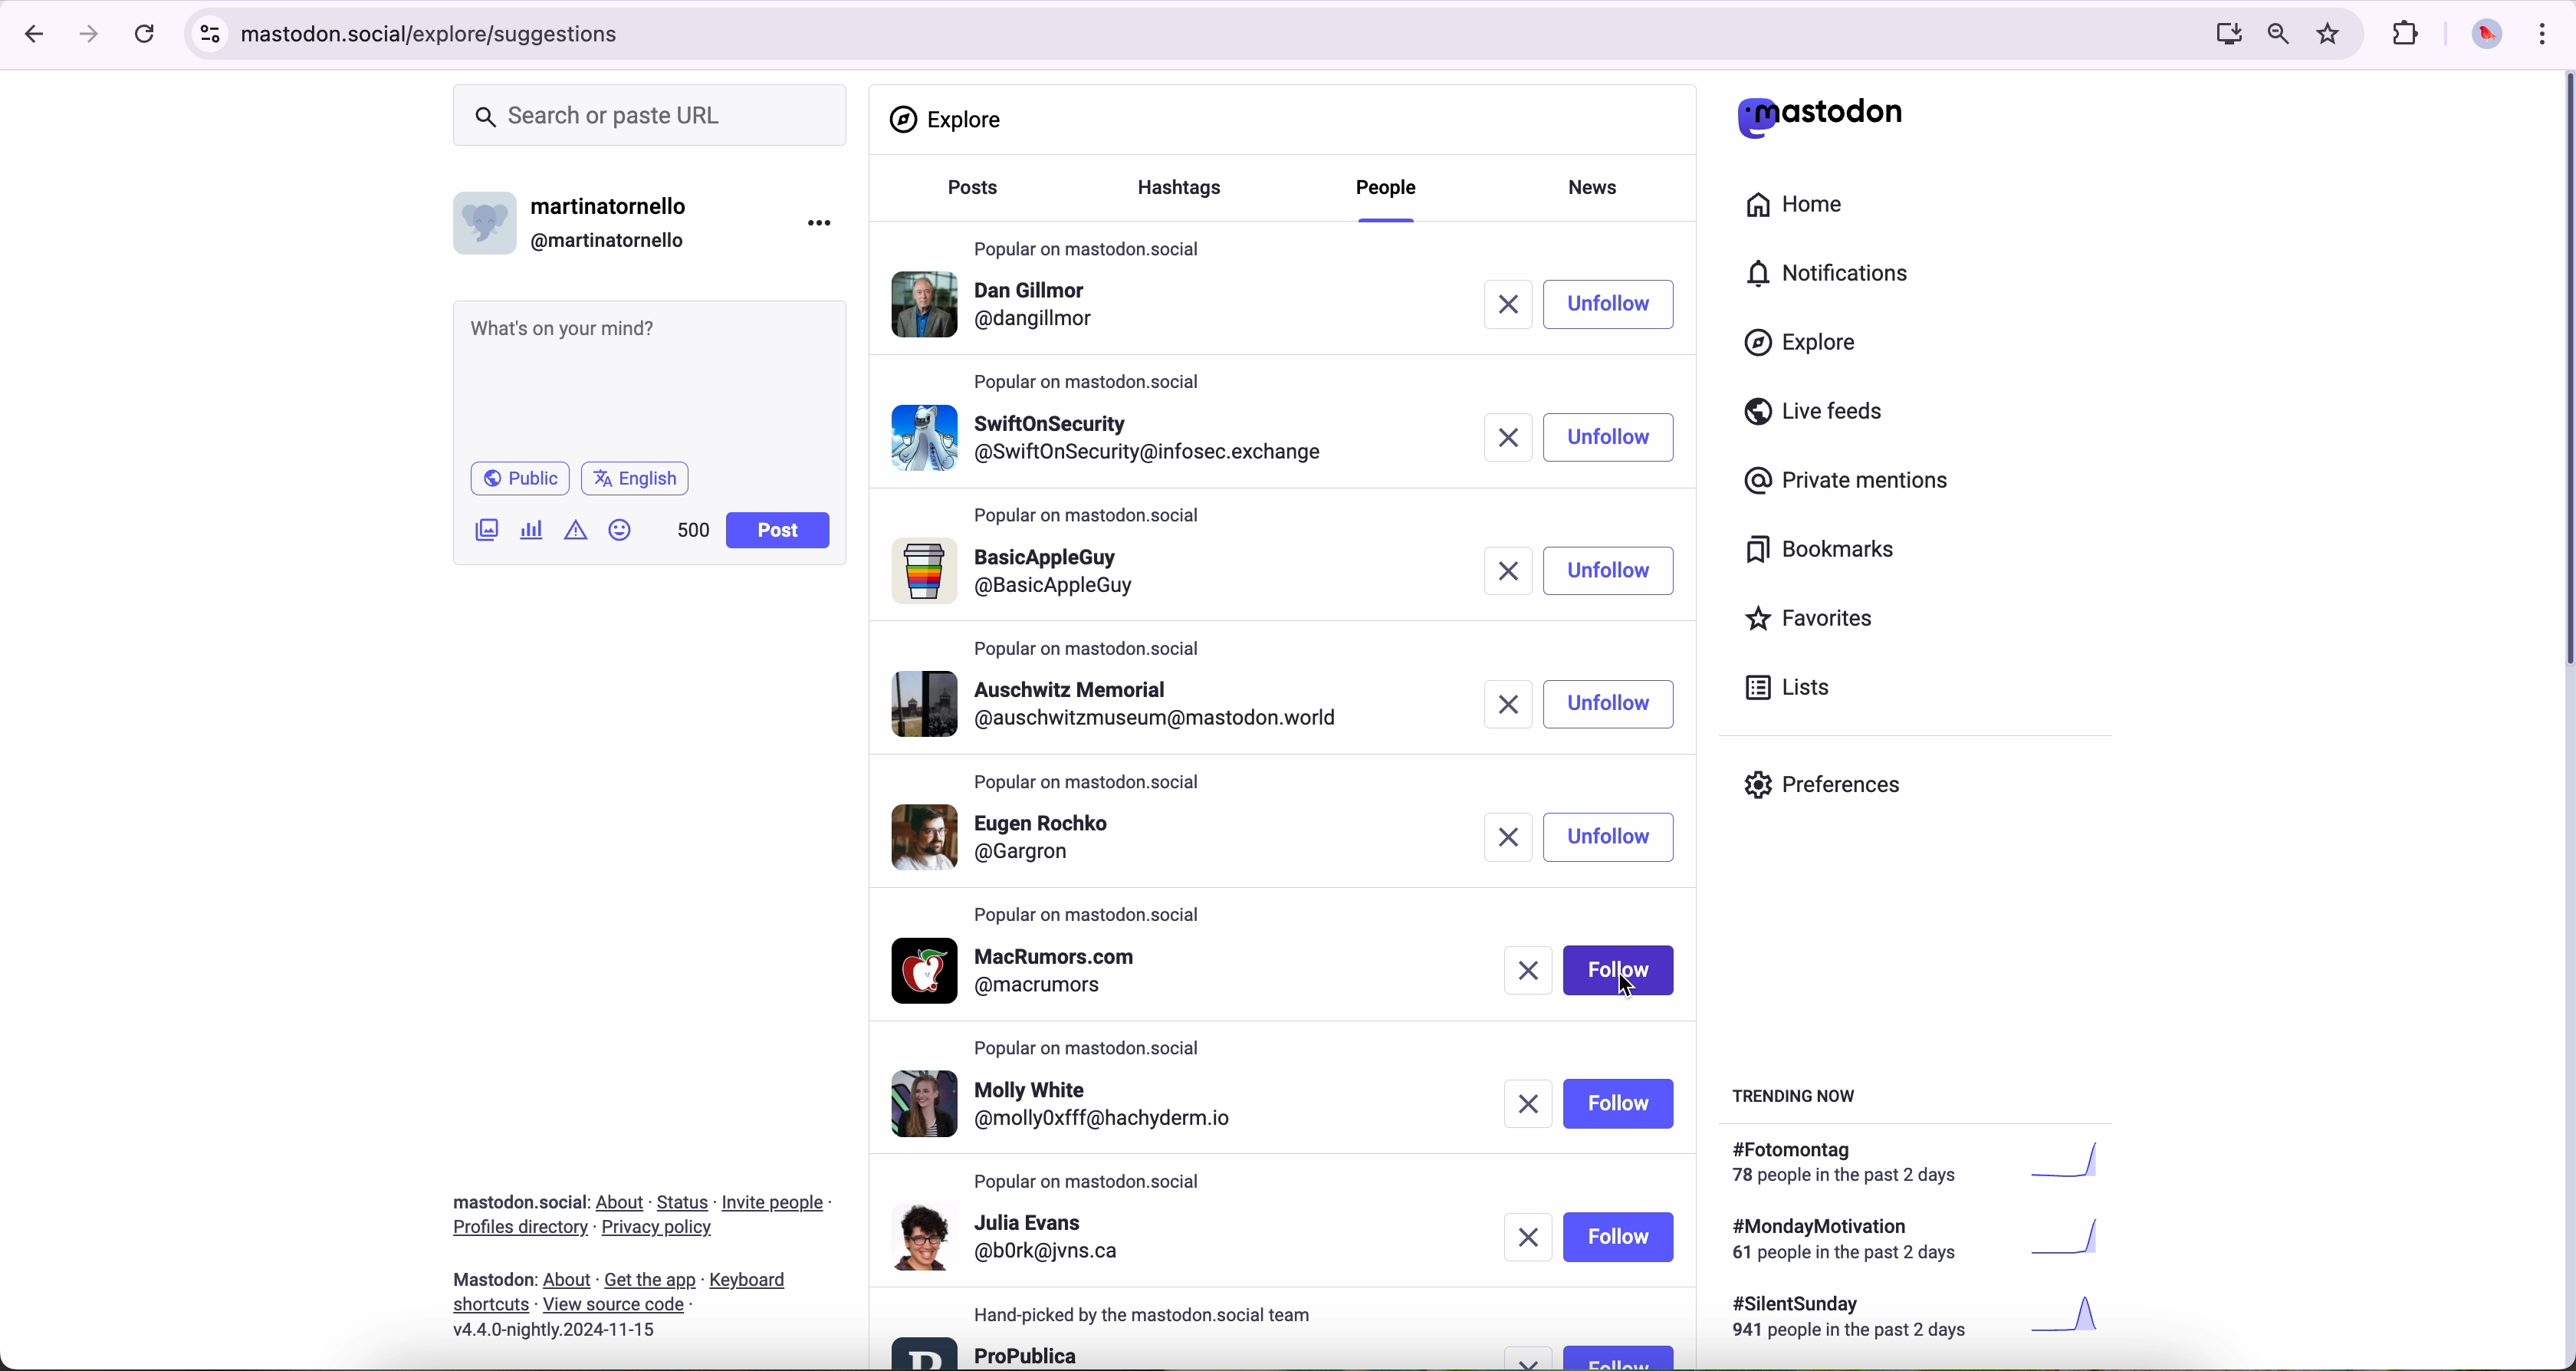 This screenshot has width=2576, height=1371. Describe the element at coordinates (779, 531) in the screenshot. I see `post button` at that location.